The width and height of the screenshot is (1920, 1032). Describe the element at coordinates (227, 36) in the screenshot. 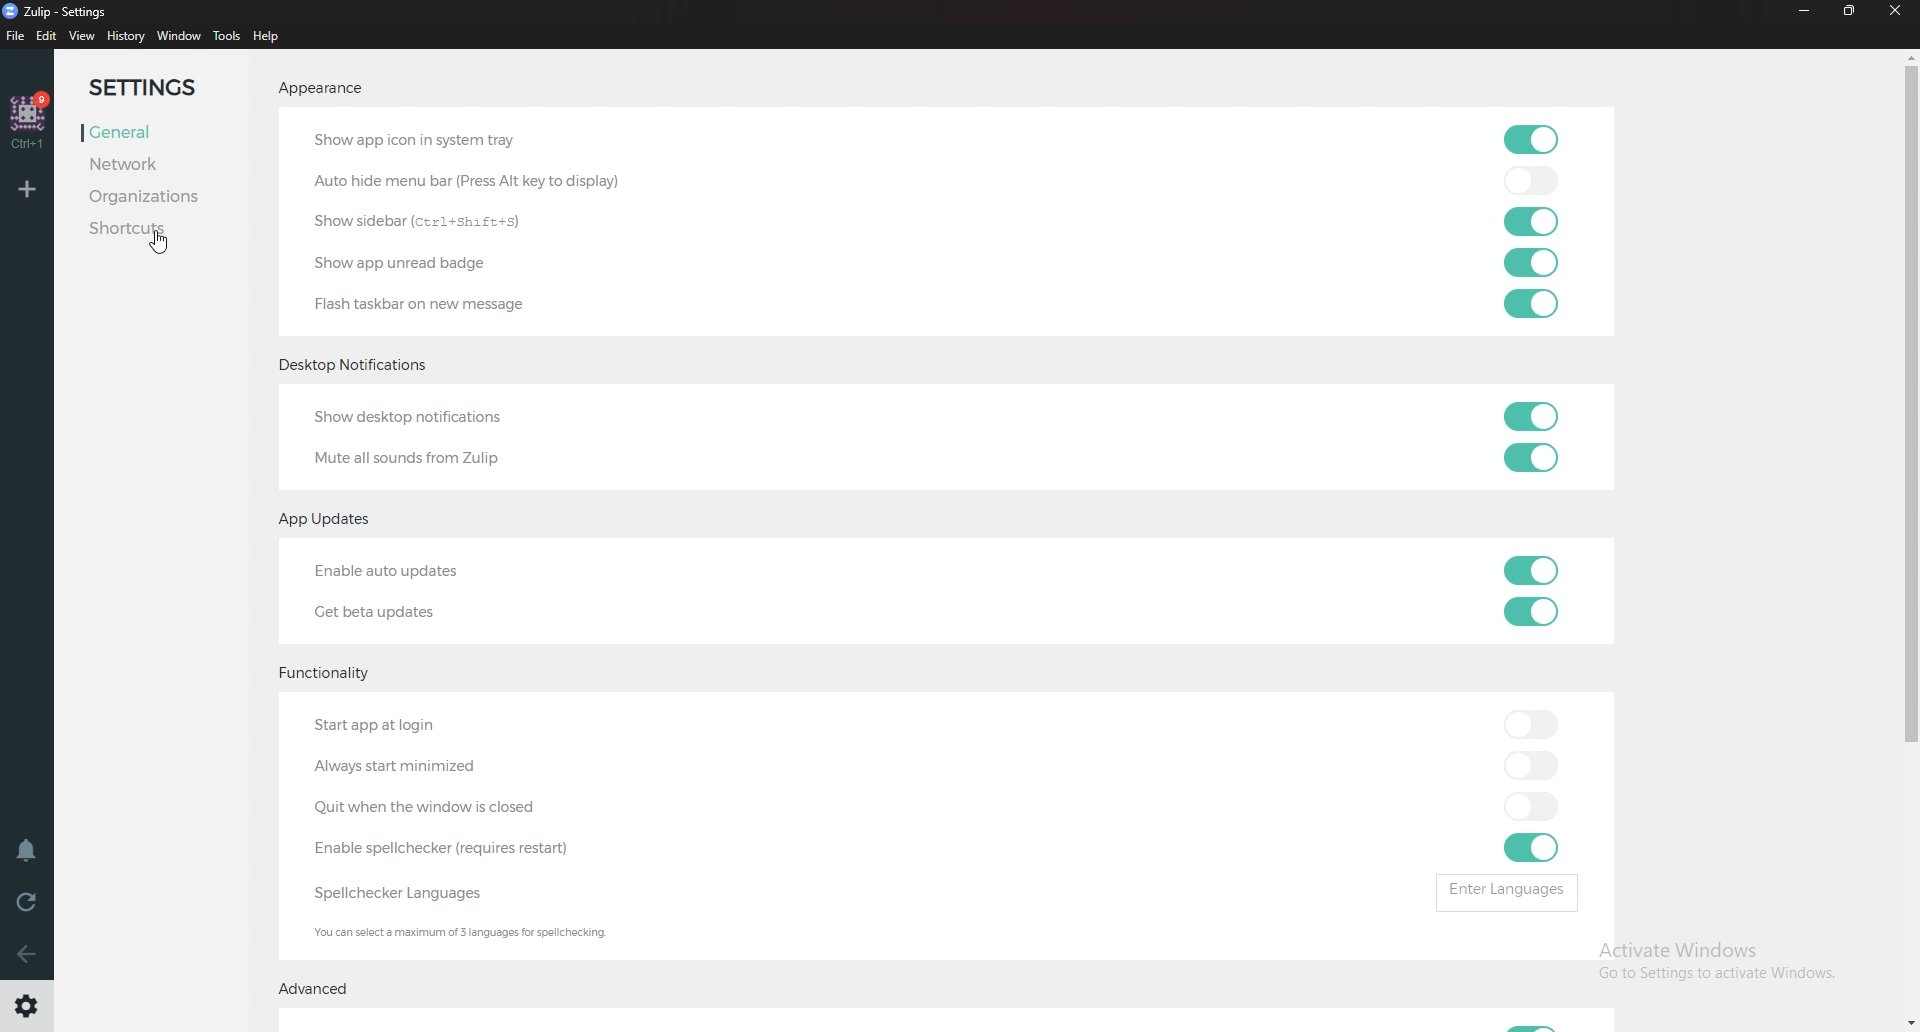

I see `tools` at that location.